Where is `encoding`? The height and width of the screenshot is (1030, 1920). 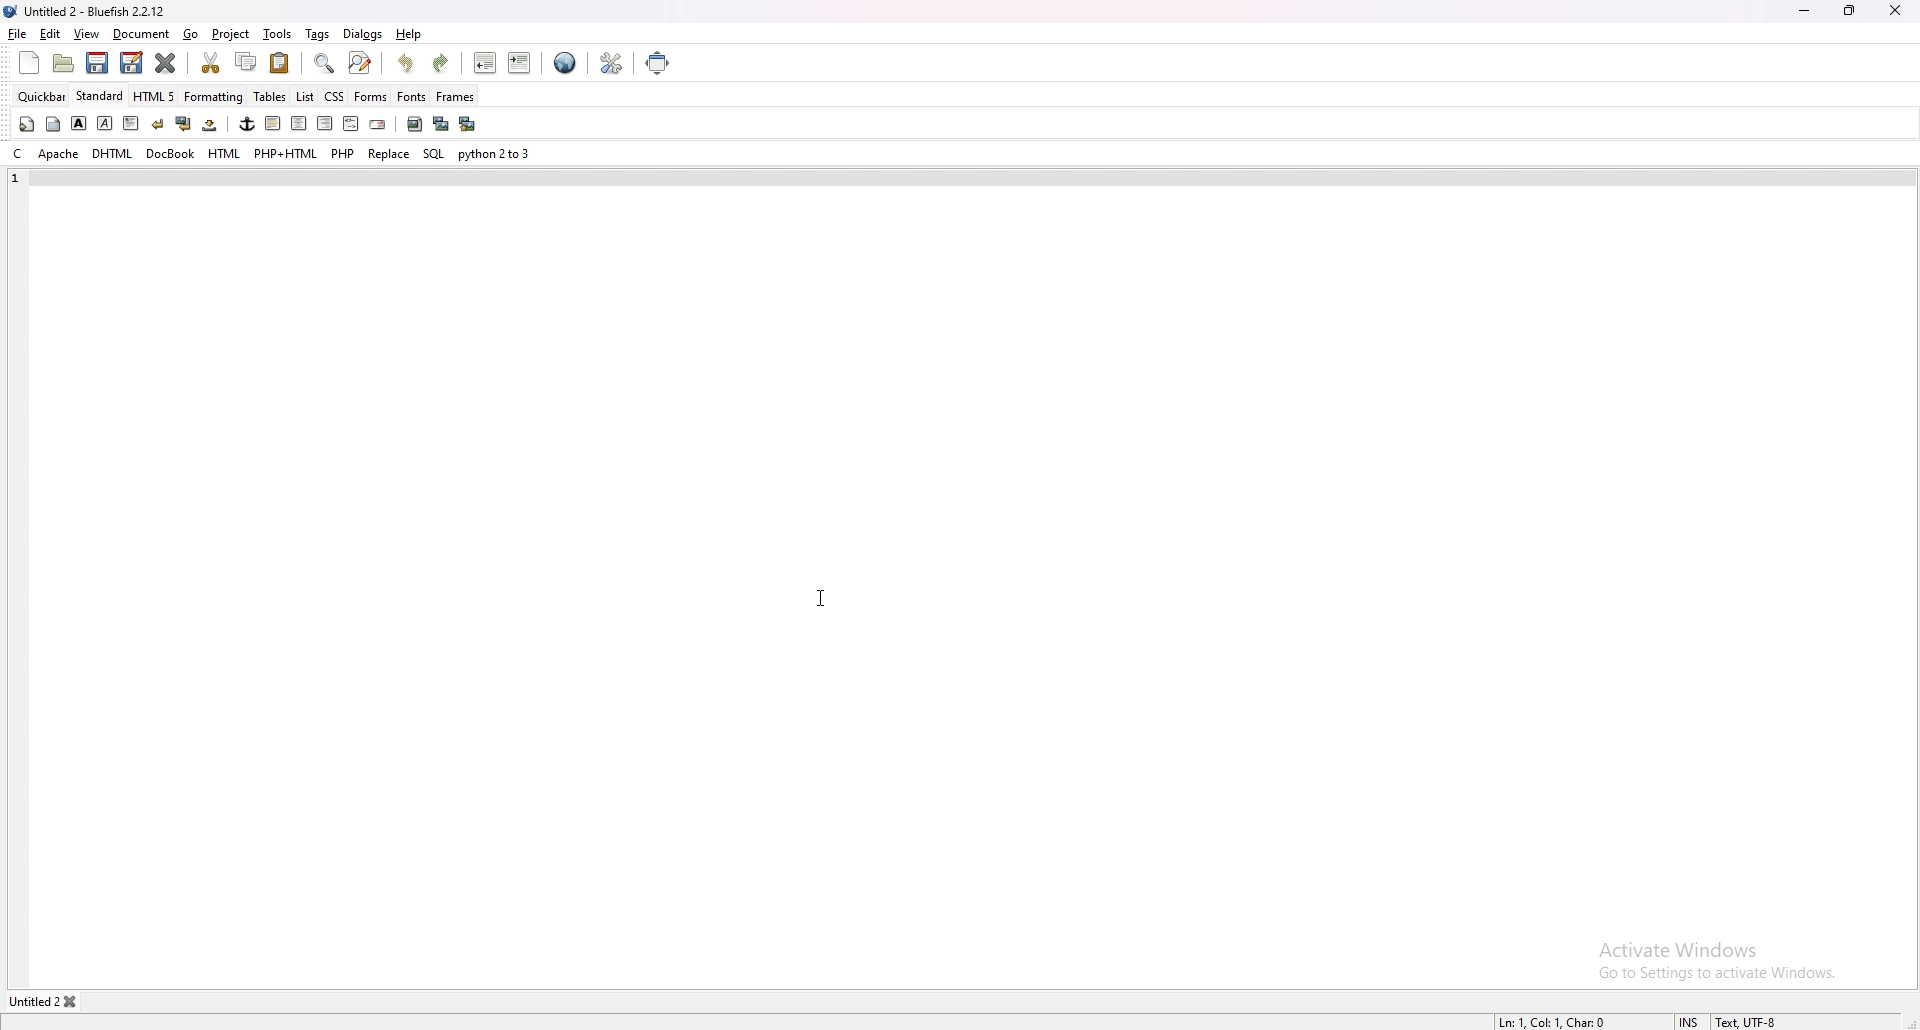
encoding is located at coordinates (1758, 1019).